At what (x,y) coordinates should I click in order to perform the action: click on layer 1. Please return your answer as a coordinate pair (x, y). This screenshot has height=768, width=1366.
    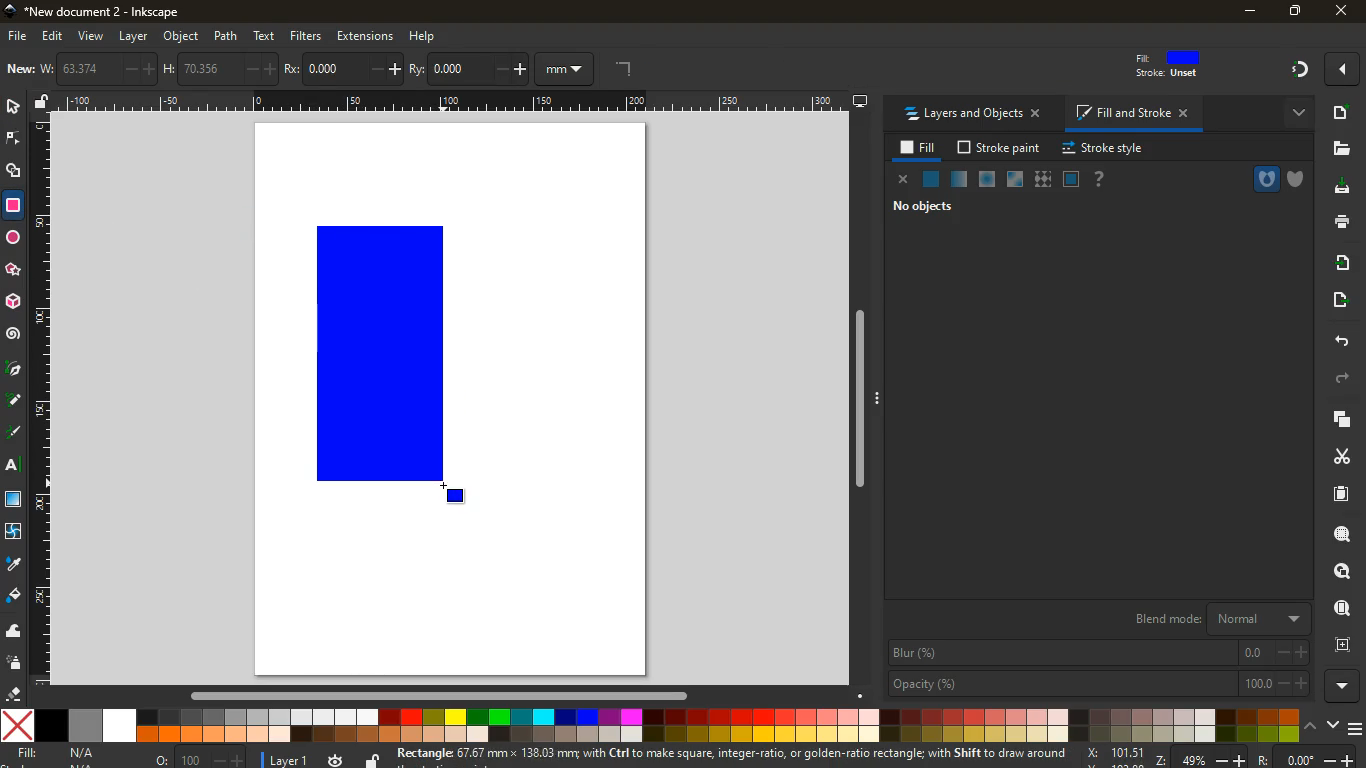
    Looking at the image, I should click on (288, 761).